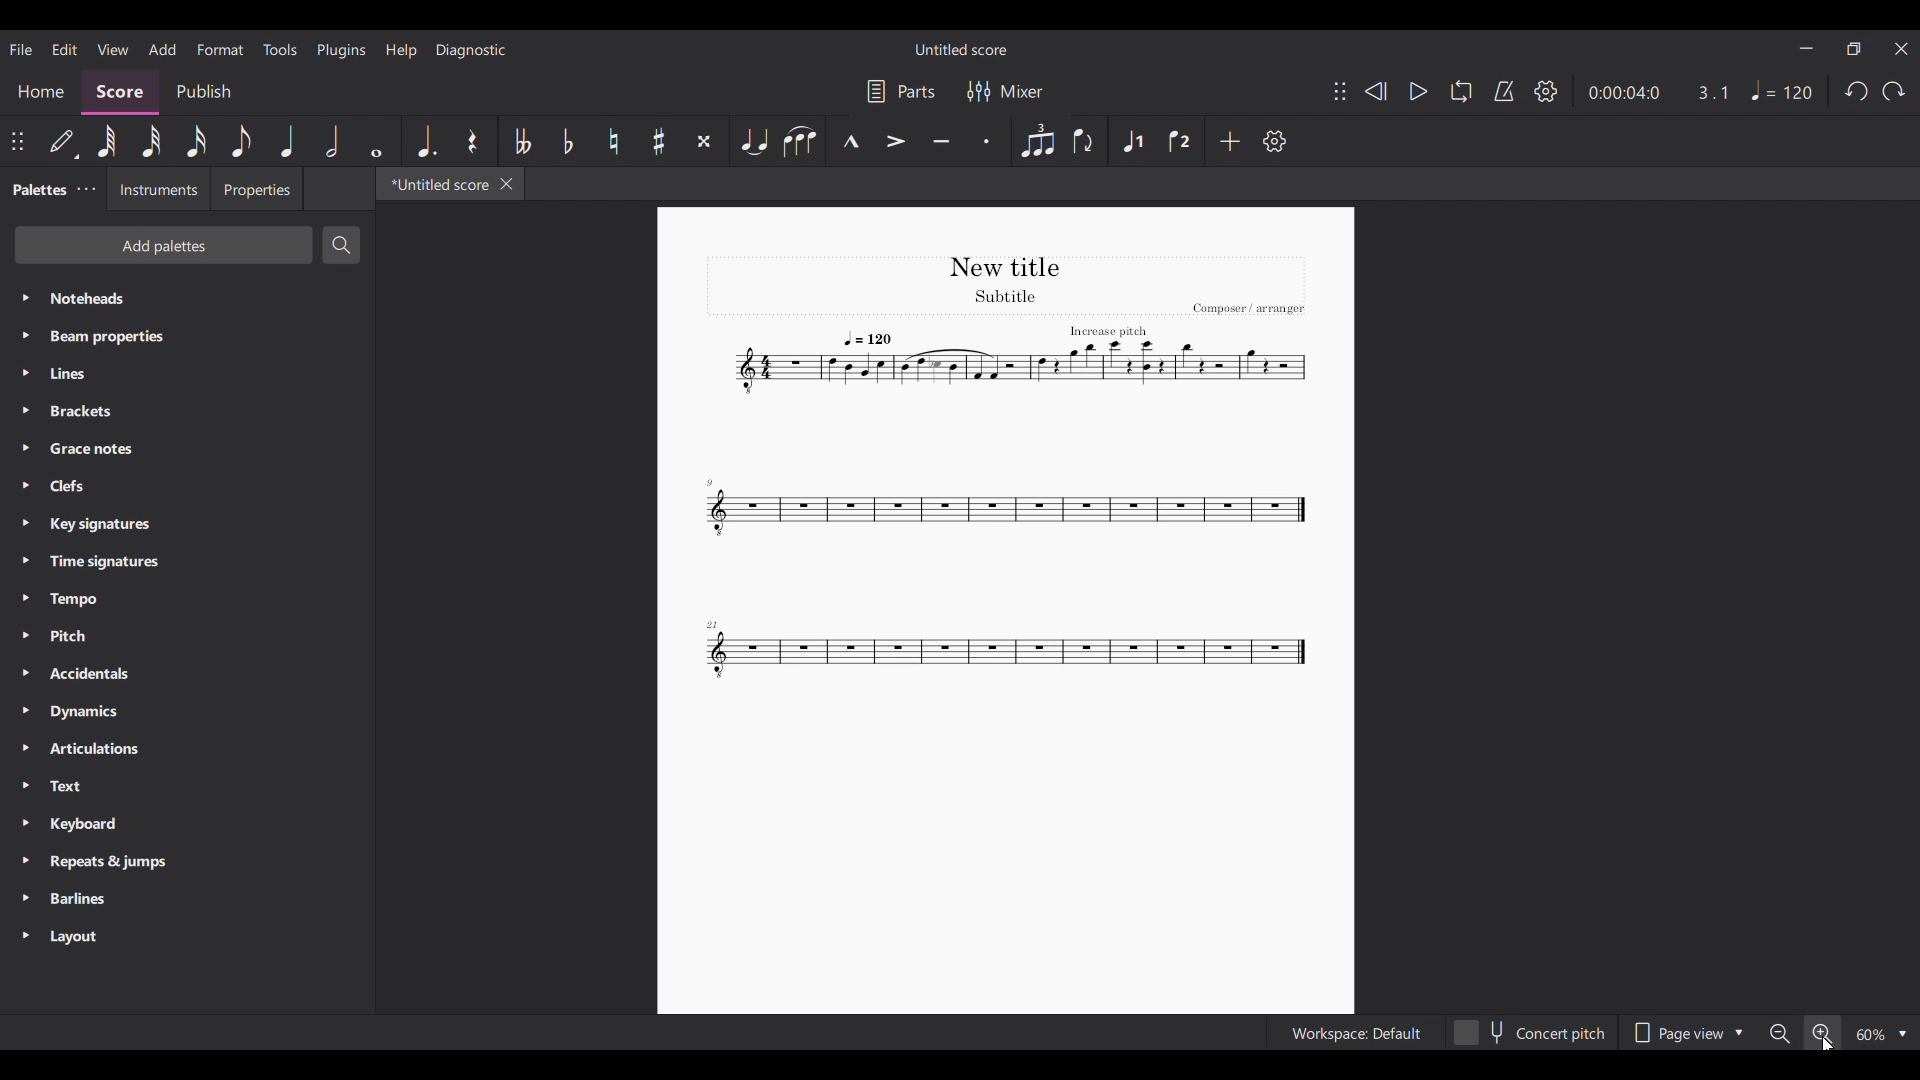 The width and height of the screenshot is (1920, 1080). I want to click on Change position, so click(1340, 91).